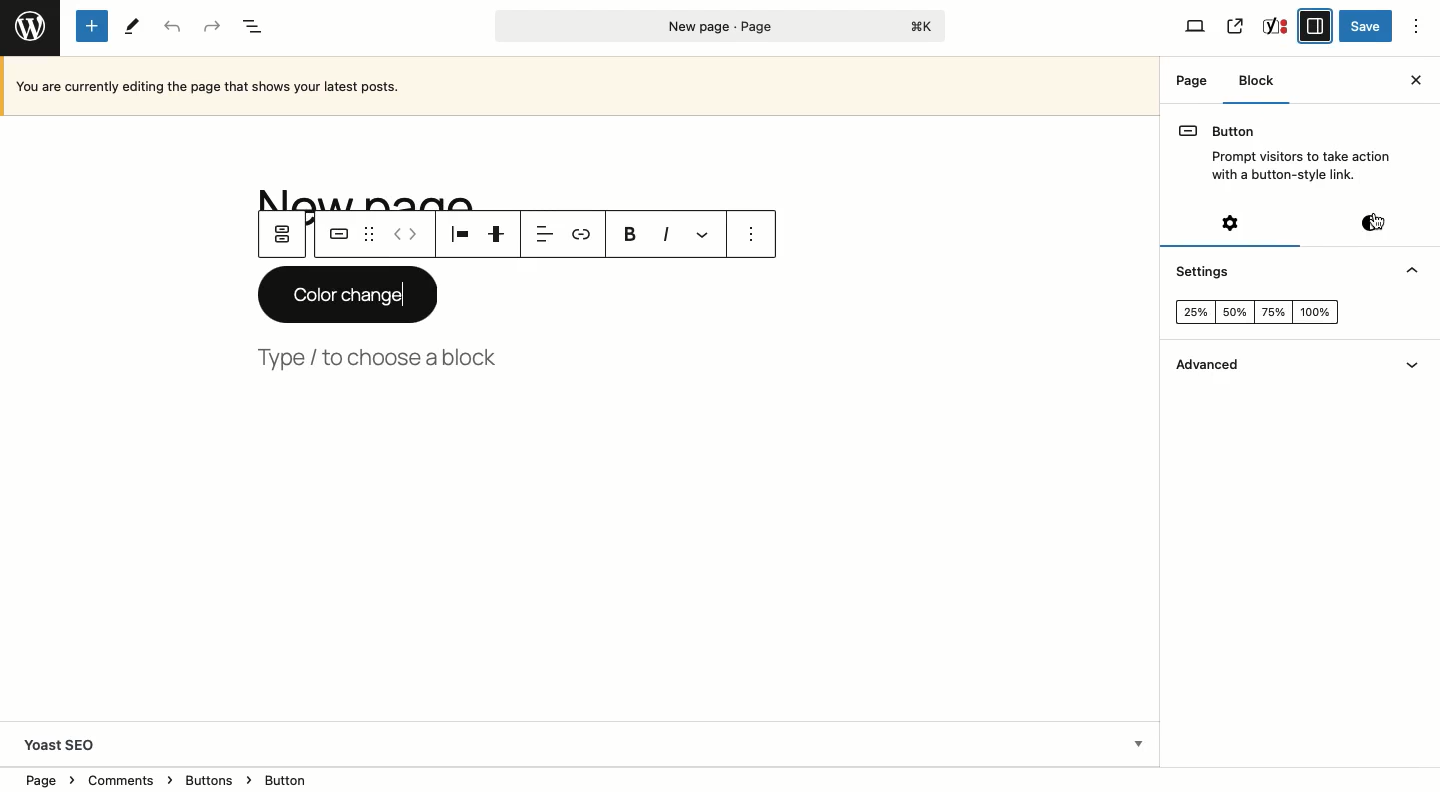  What do you see at coordinates (382, 355) in the screenshot?
I see `Type, choose a block` at bounding box center [382, 355].